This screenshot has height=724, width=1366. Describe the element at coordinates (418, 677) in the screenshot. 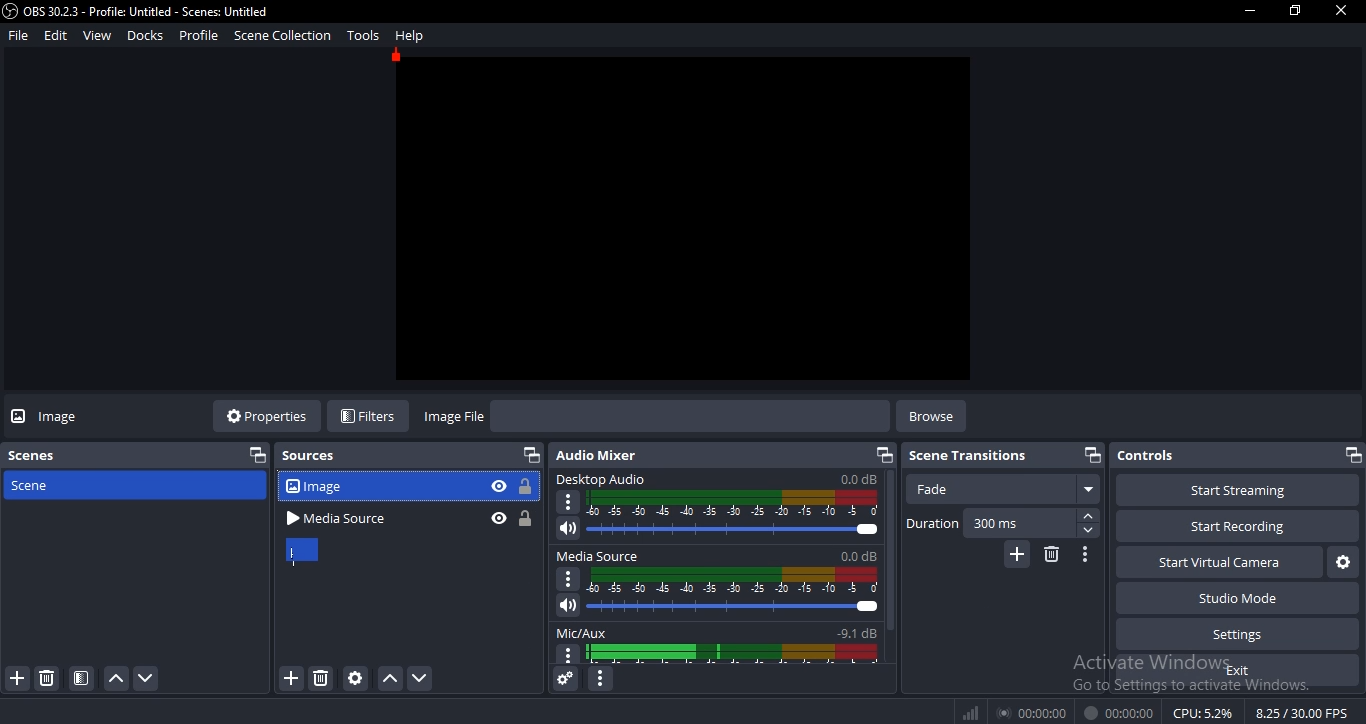

I see `move down` at that location.